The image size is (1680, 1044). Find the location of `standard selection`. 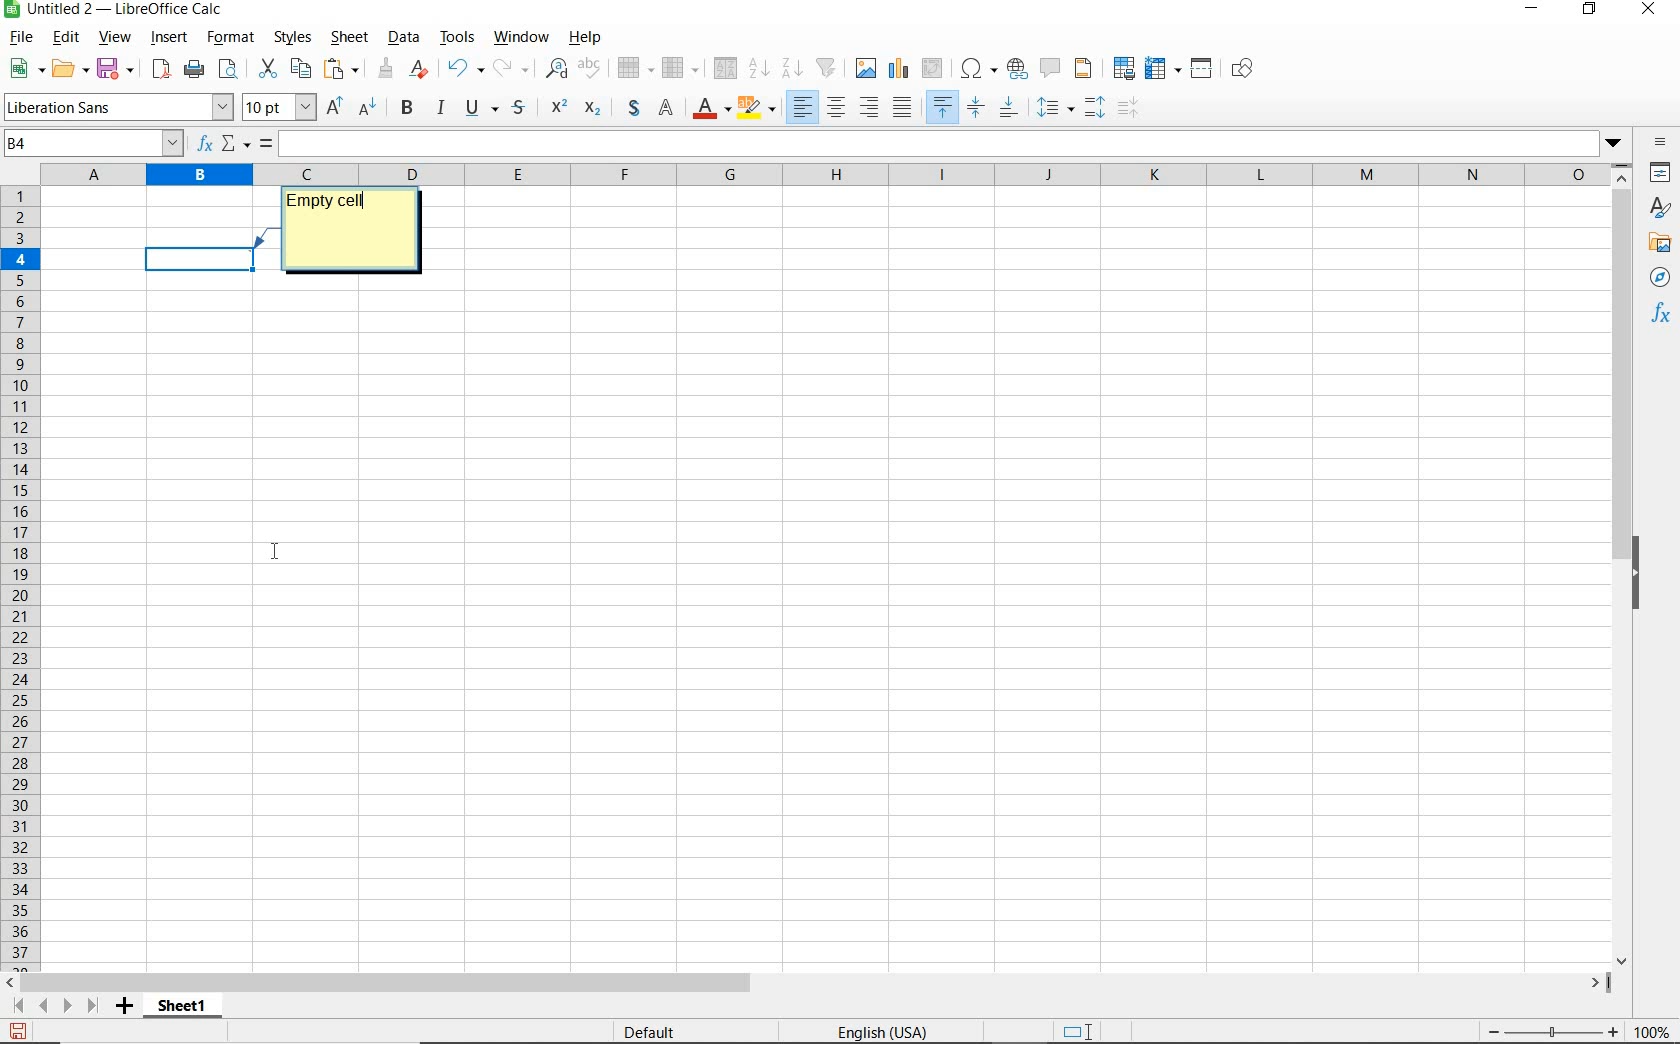

standard selection is located at coordinates (1073, 1031).